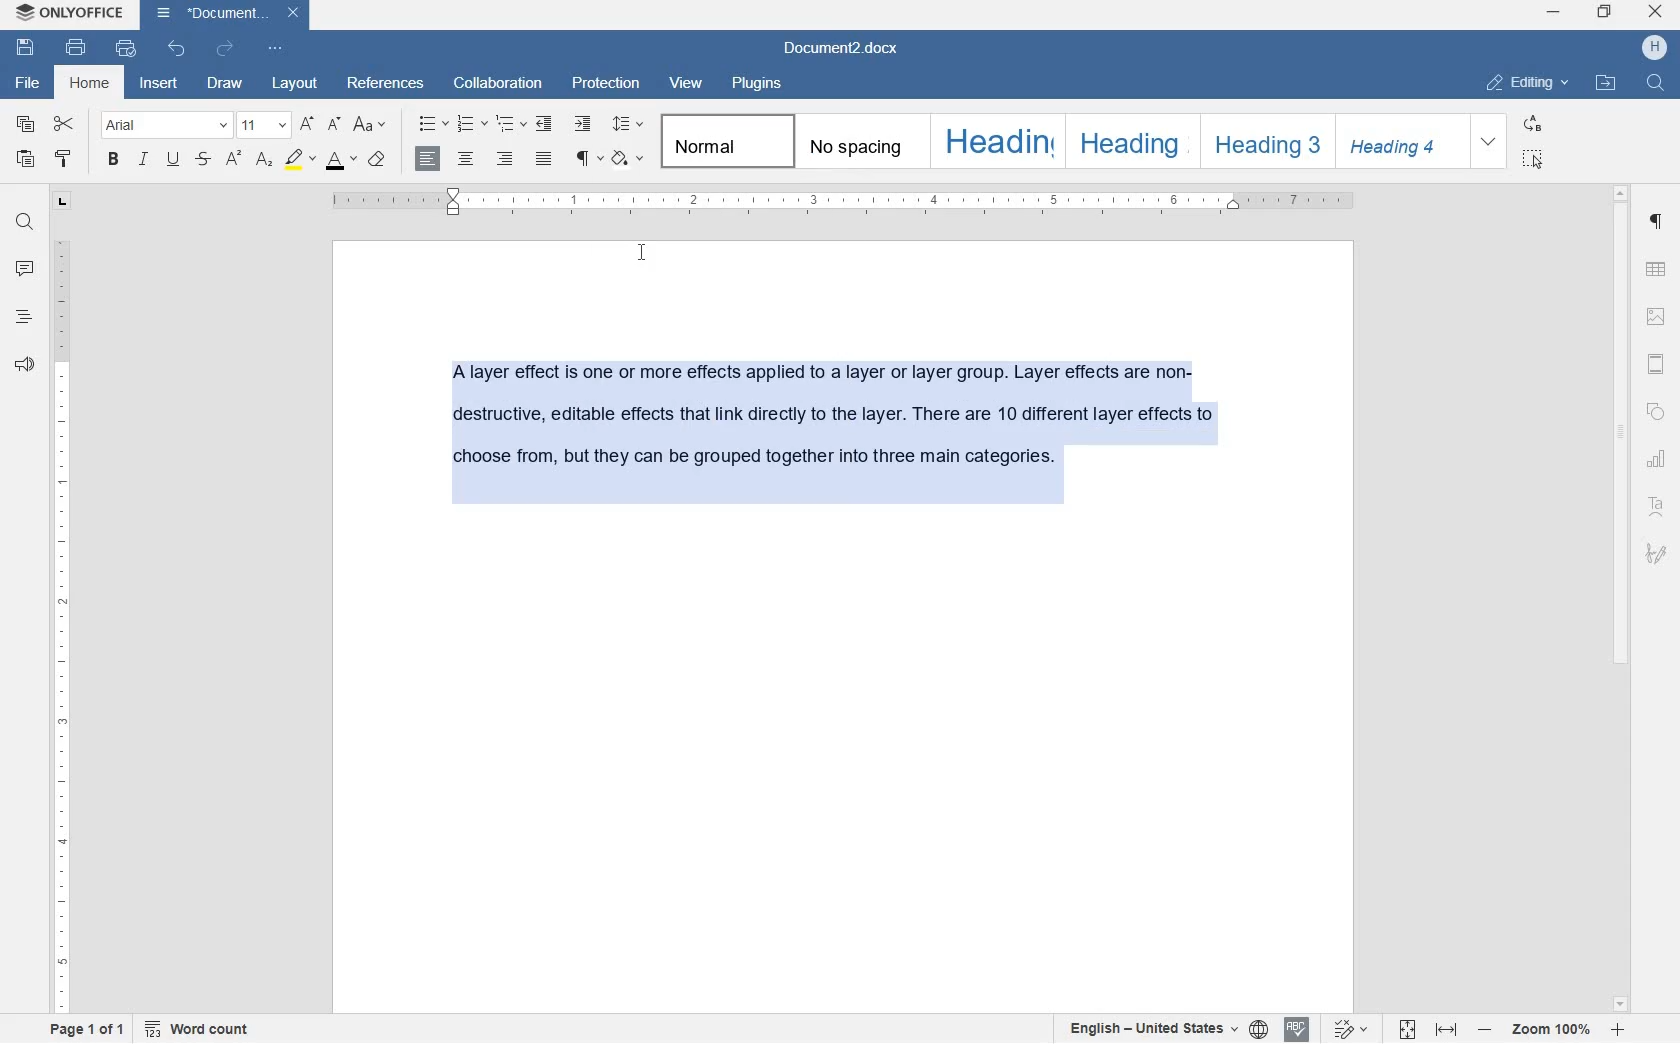 The height and width of the screenshot is (1044, 1680). What do you see at coordinates (644, 254) in the screenshot?
I see `cursor` at bounding box center [644, 254].